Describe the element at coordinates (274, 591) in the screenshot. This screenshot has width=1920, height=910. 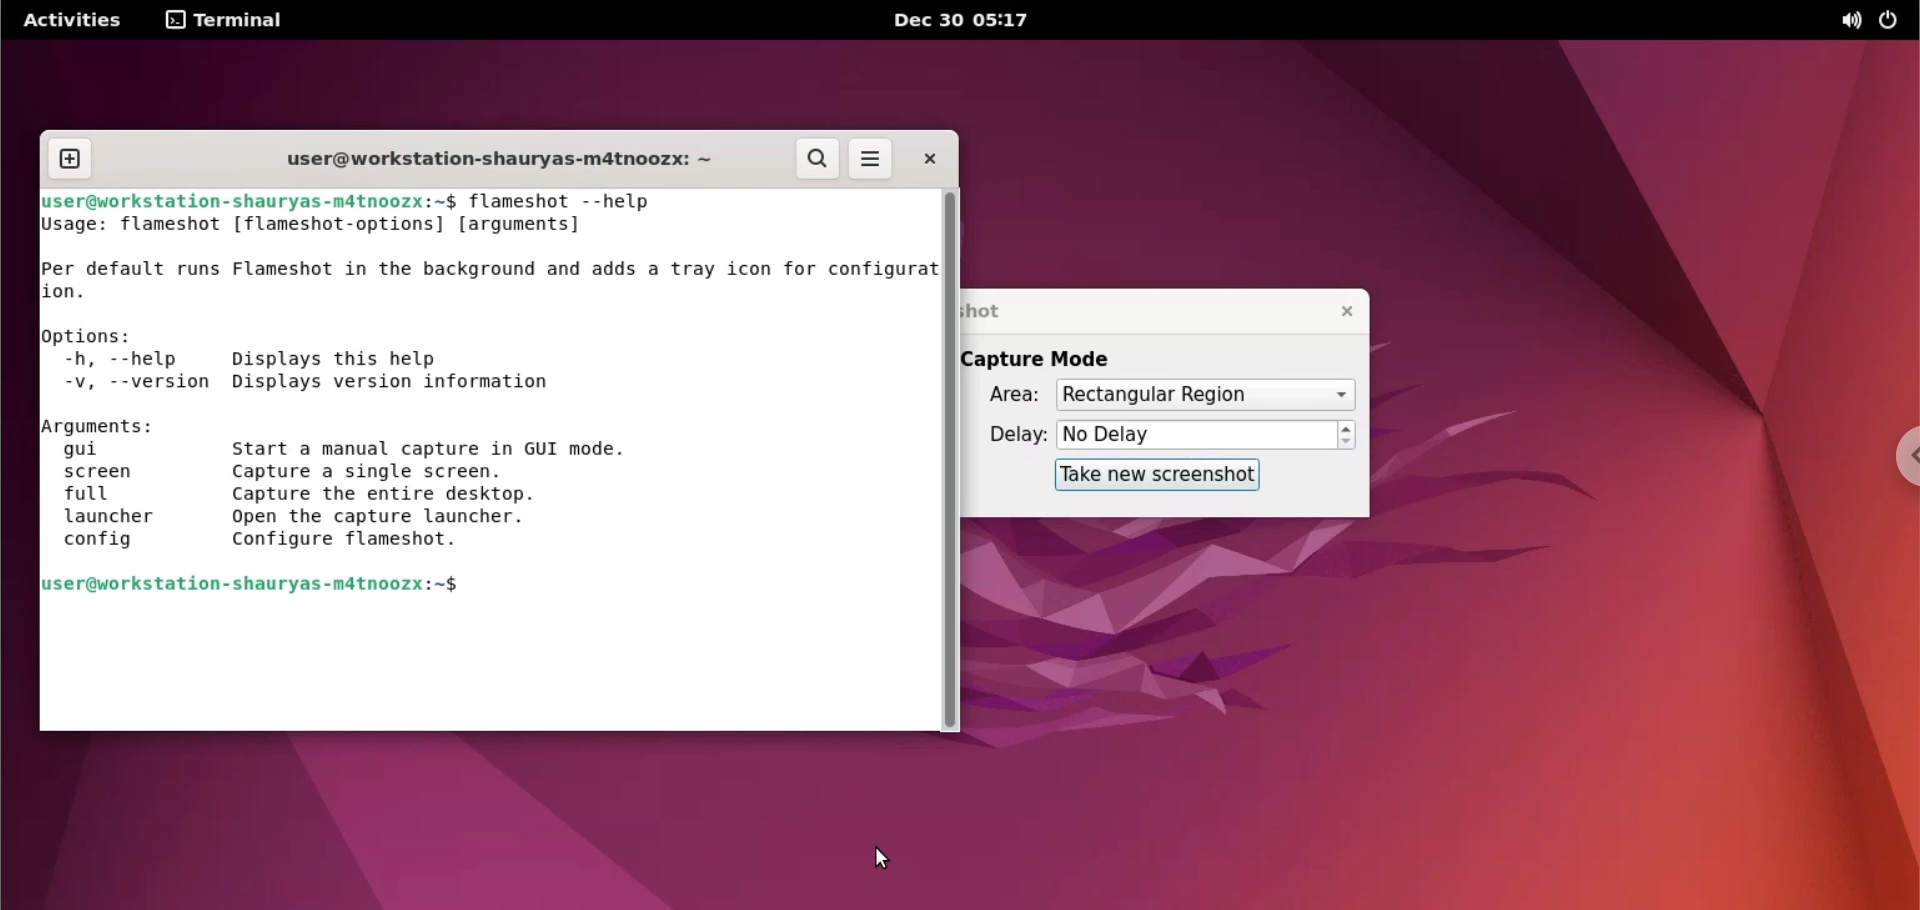
I see `user@workstation-shaurya-m4tnooz:~$` at that location.